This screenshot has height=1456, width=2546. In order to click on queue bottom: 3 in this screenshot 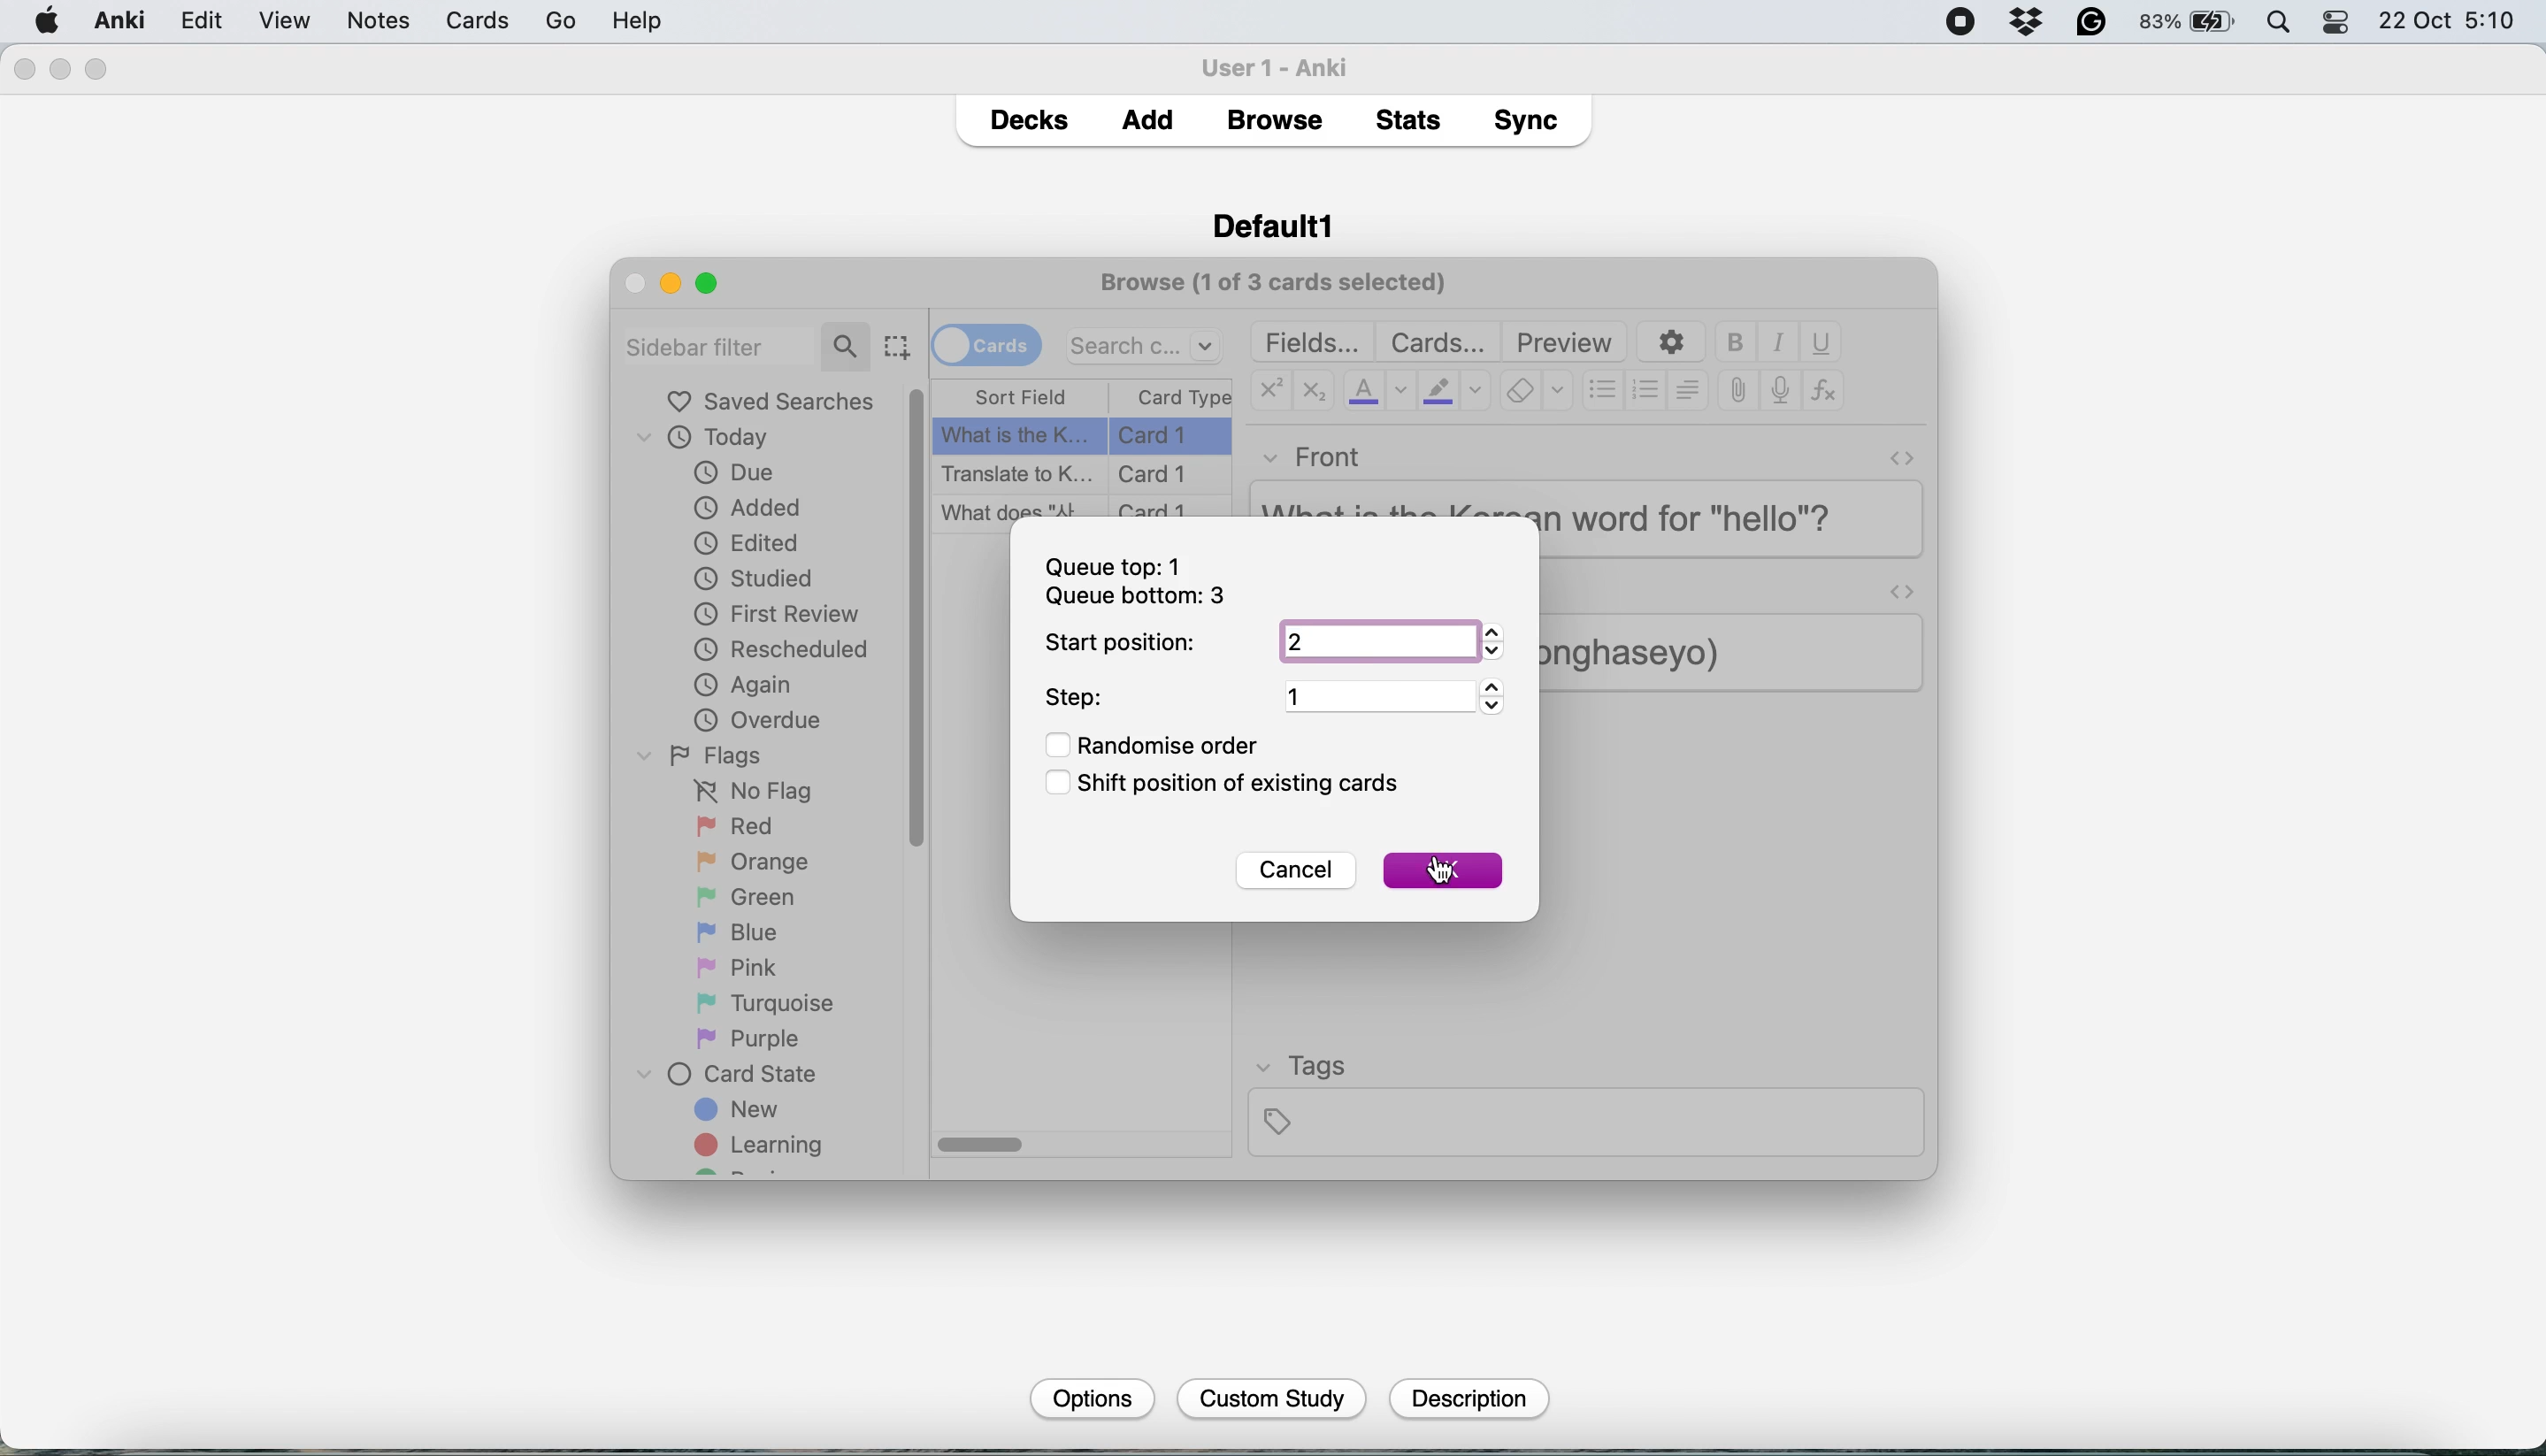, I will do `click(1135, 598)`.